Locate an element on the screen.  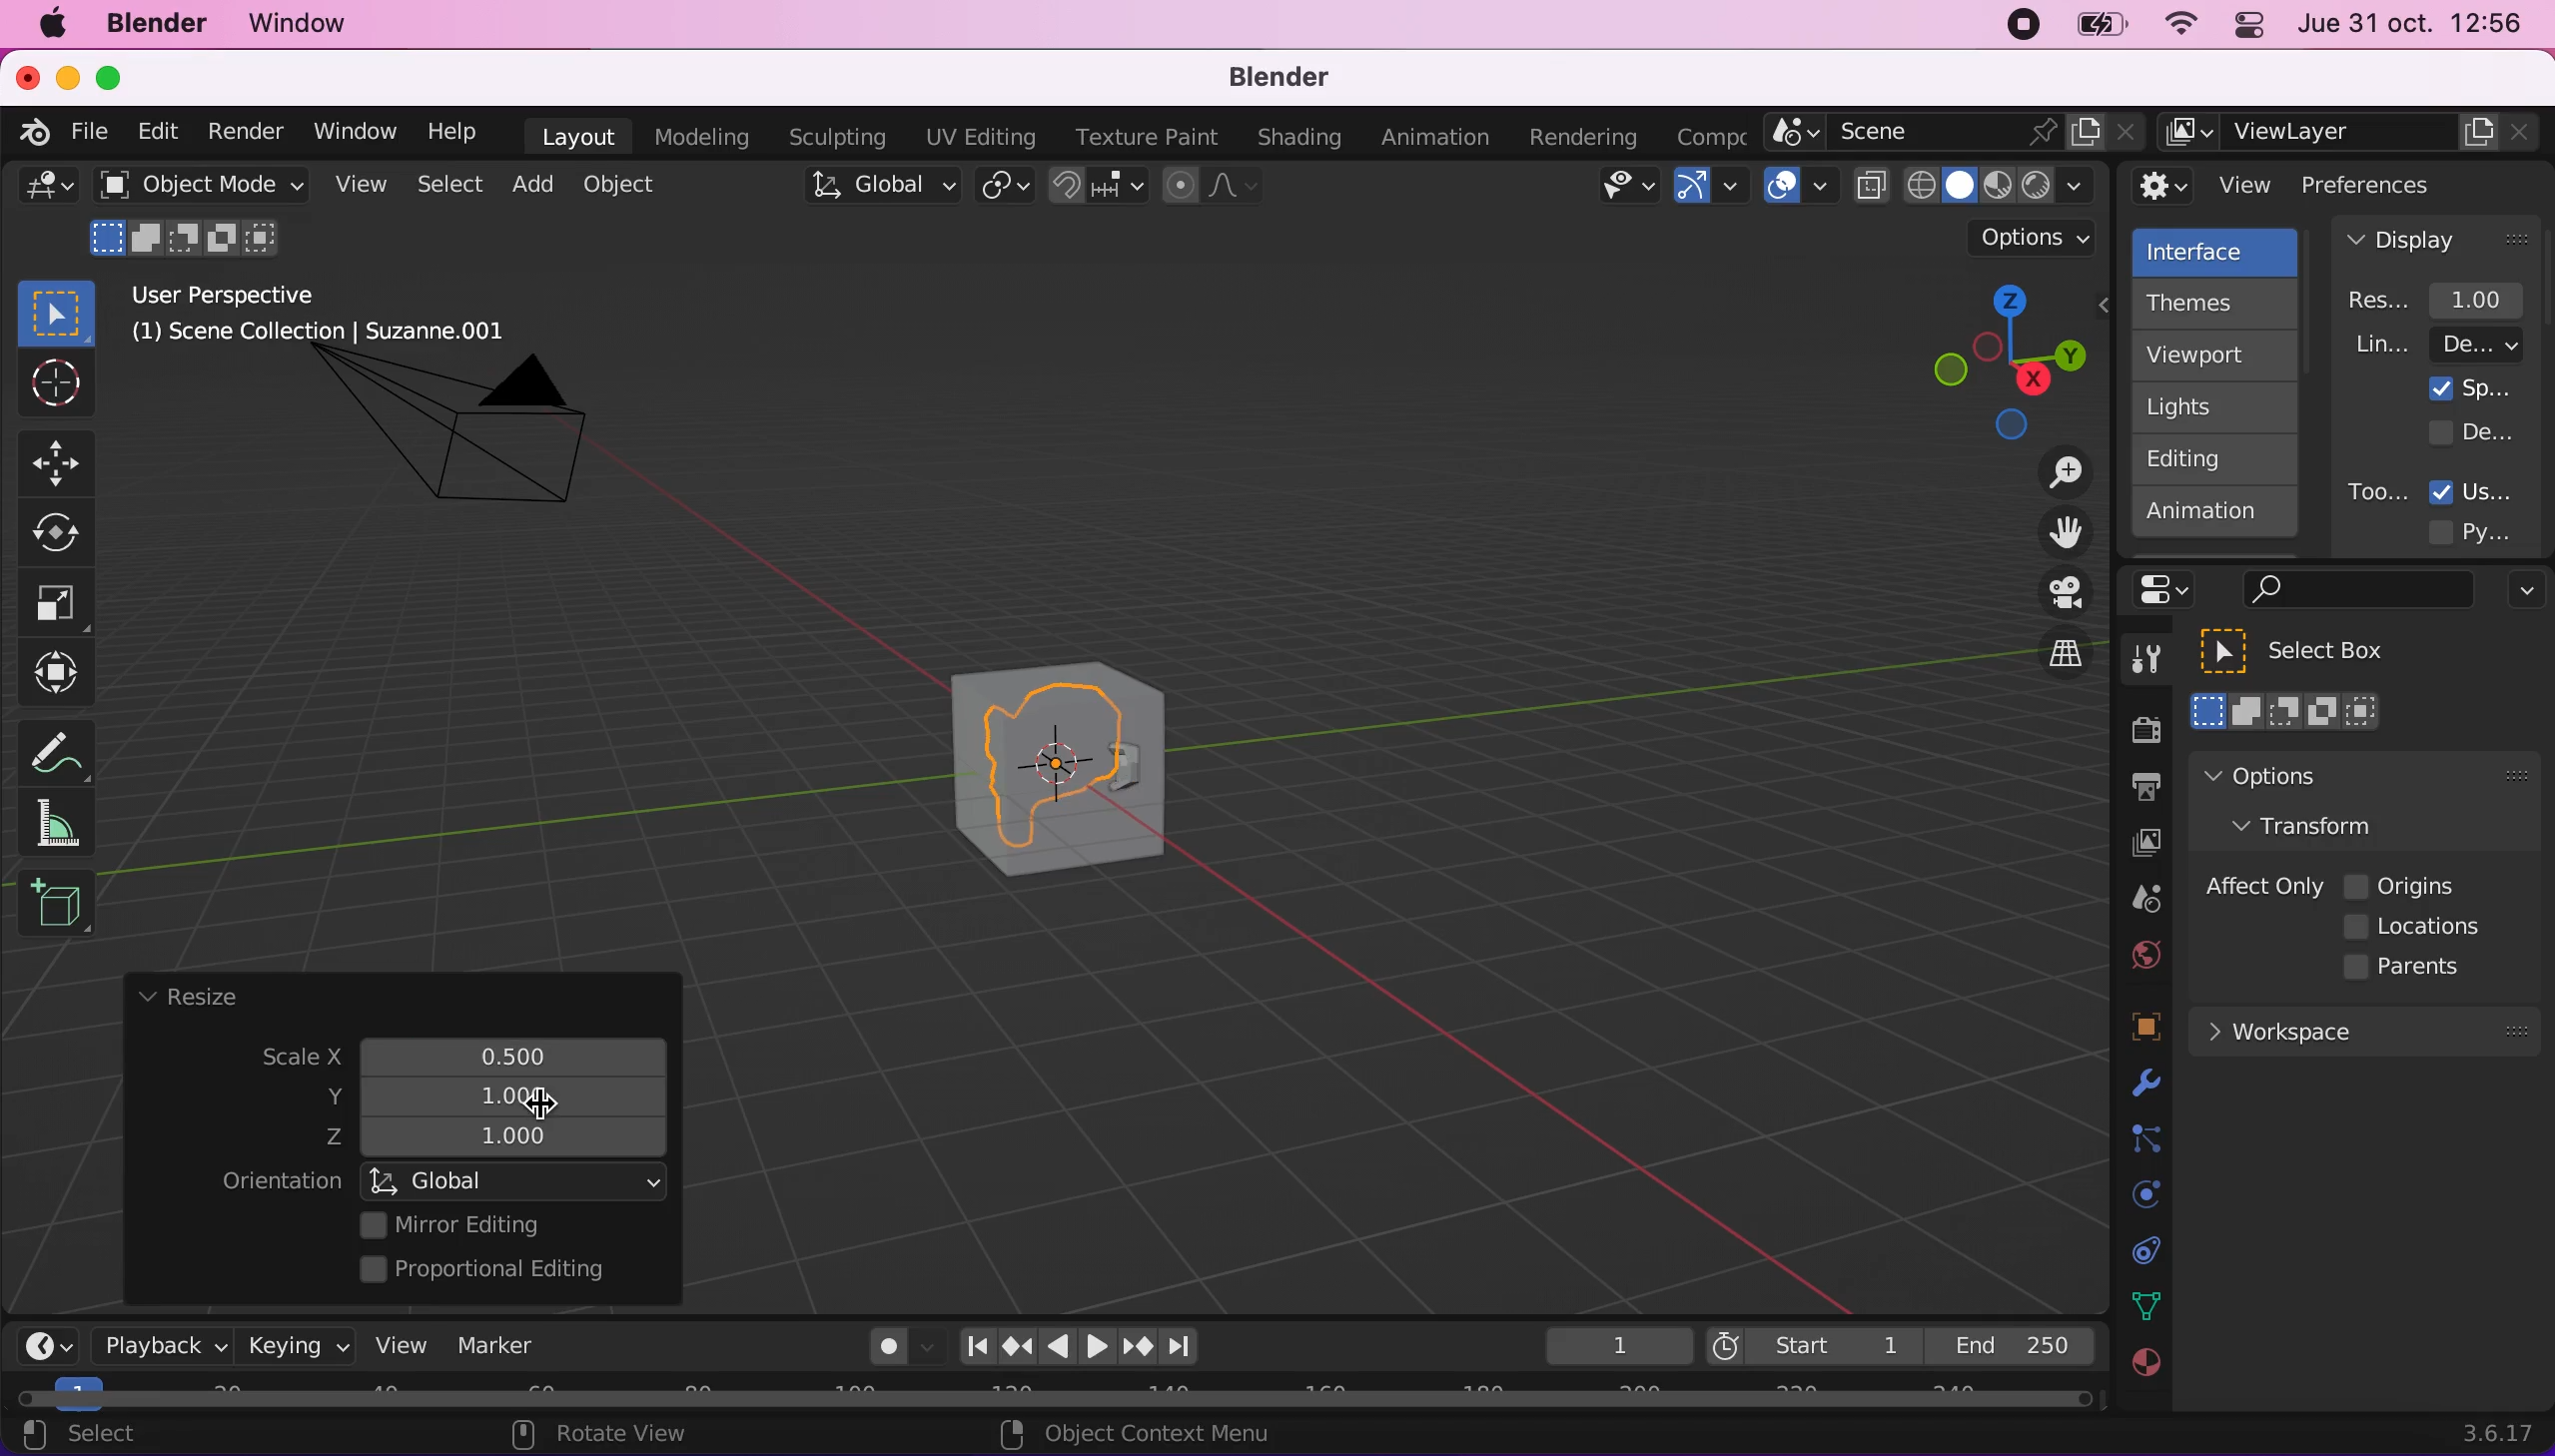
objects is located at coordinates (2121, 1029).